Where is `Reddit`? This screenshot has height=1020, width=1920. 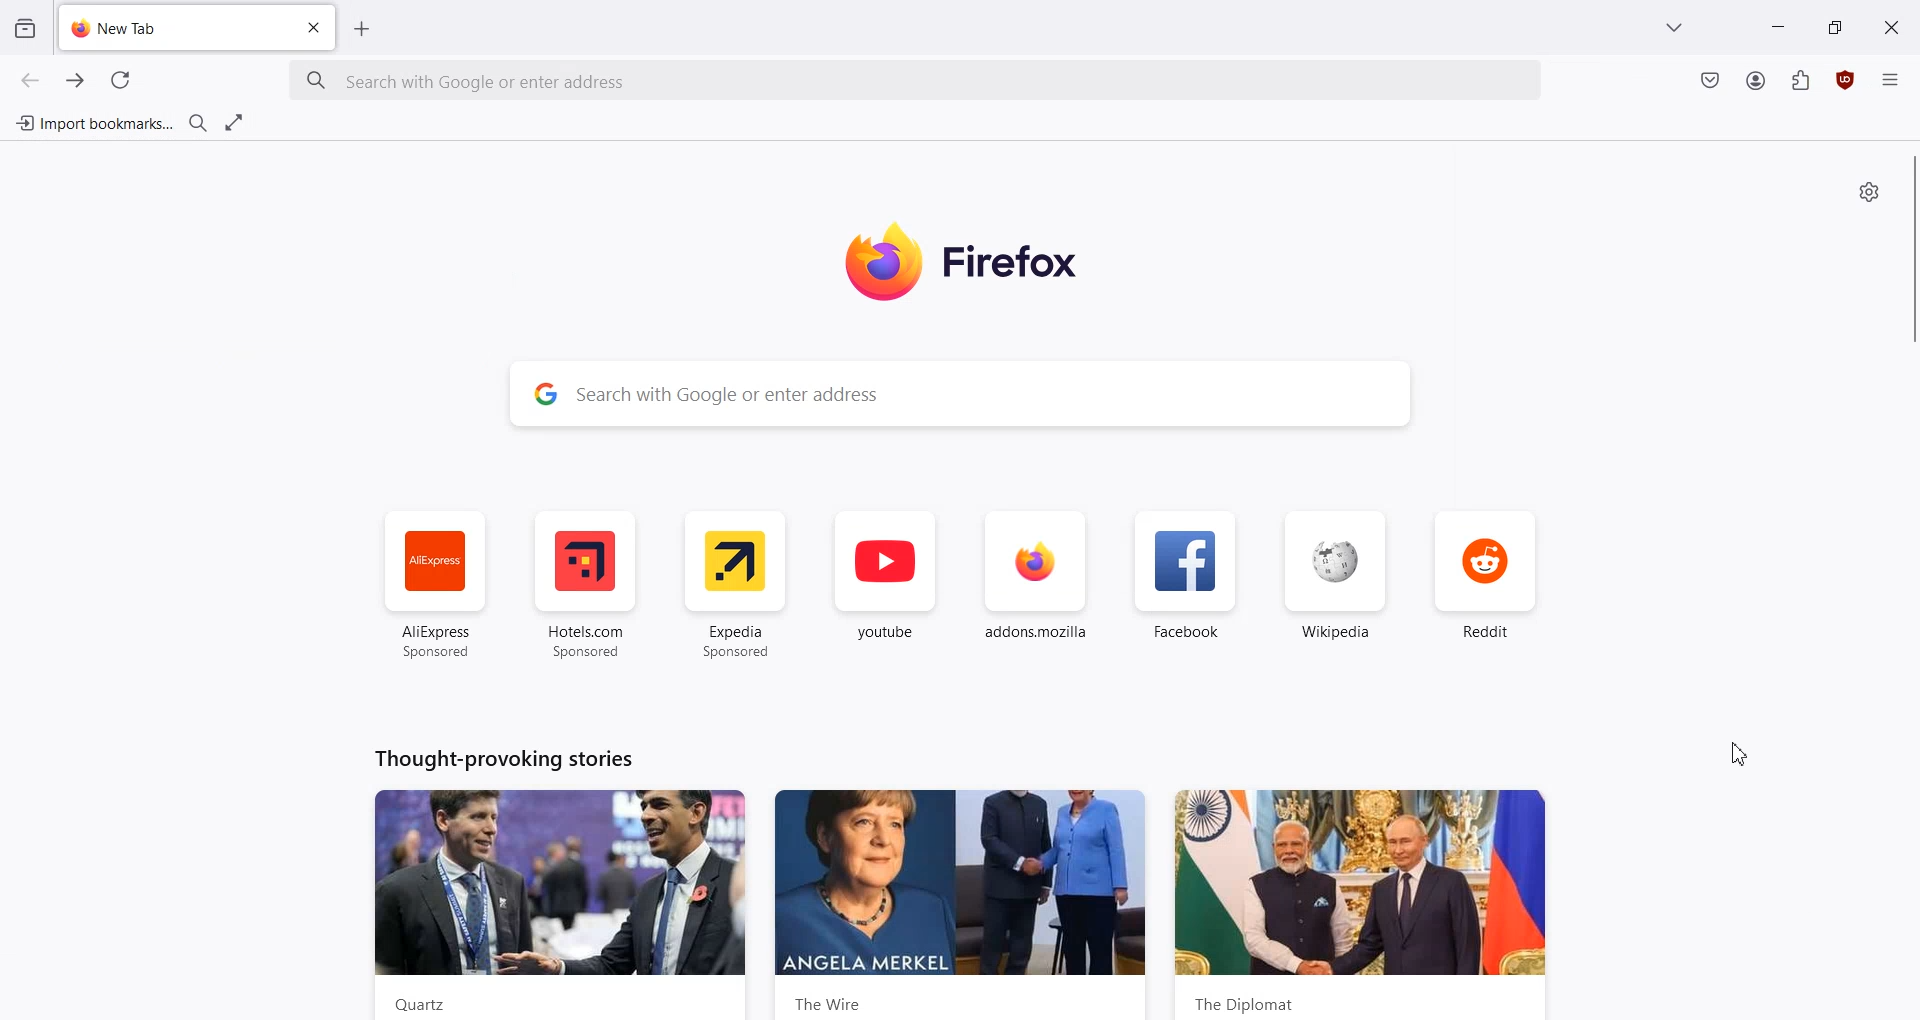 Reddit is located at coordinates (1489, 585).